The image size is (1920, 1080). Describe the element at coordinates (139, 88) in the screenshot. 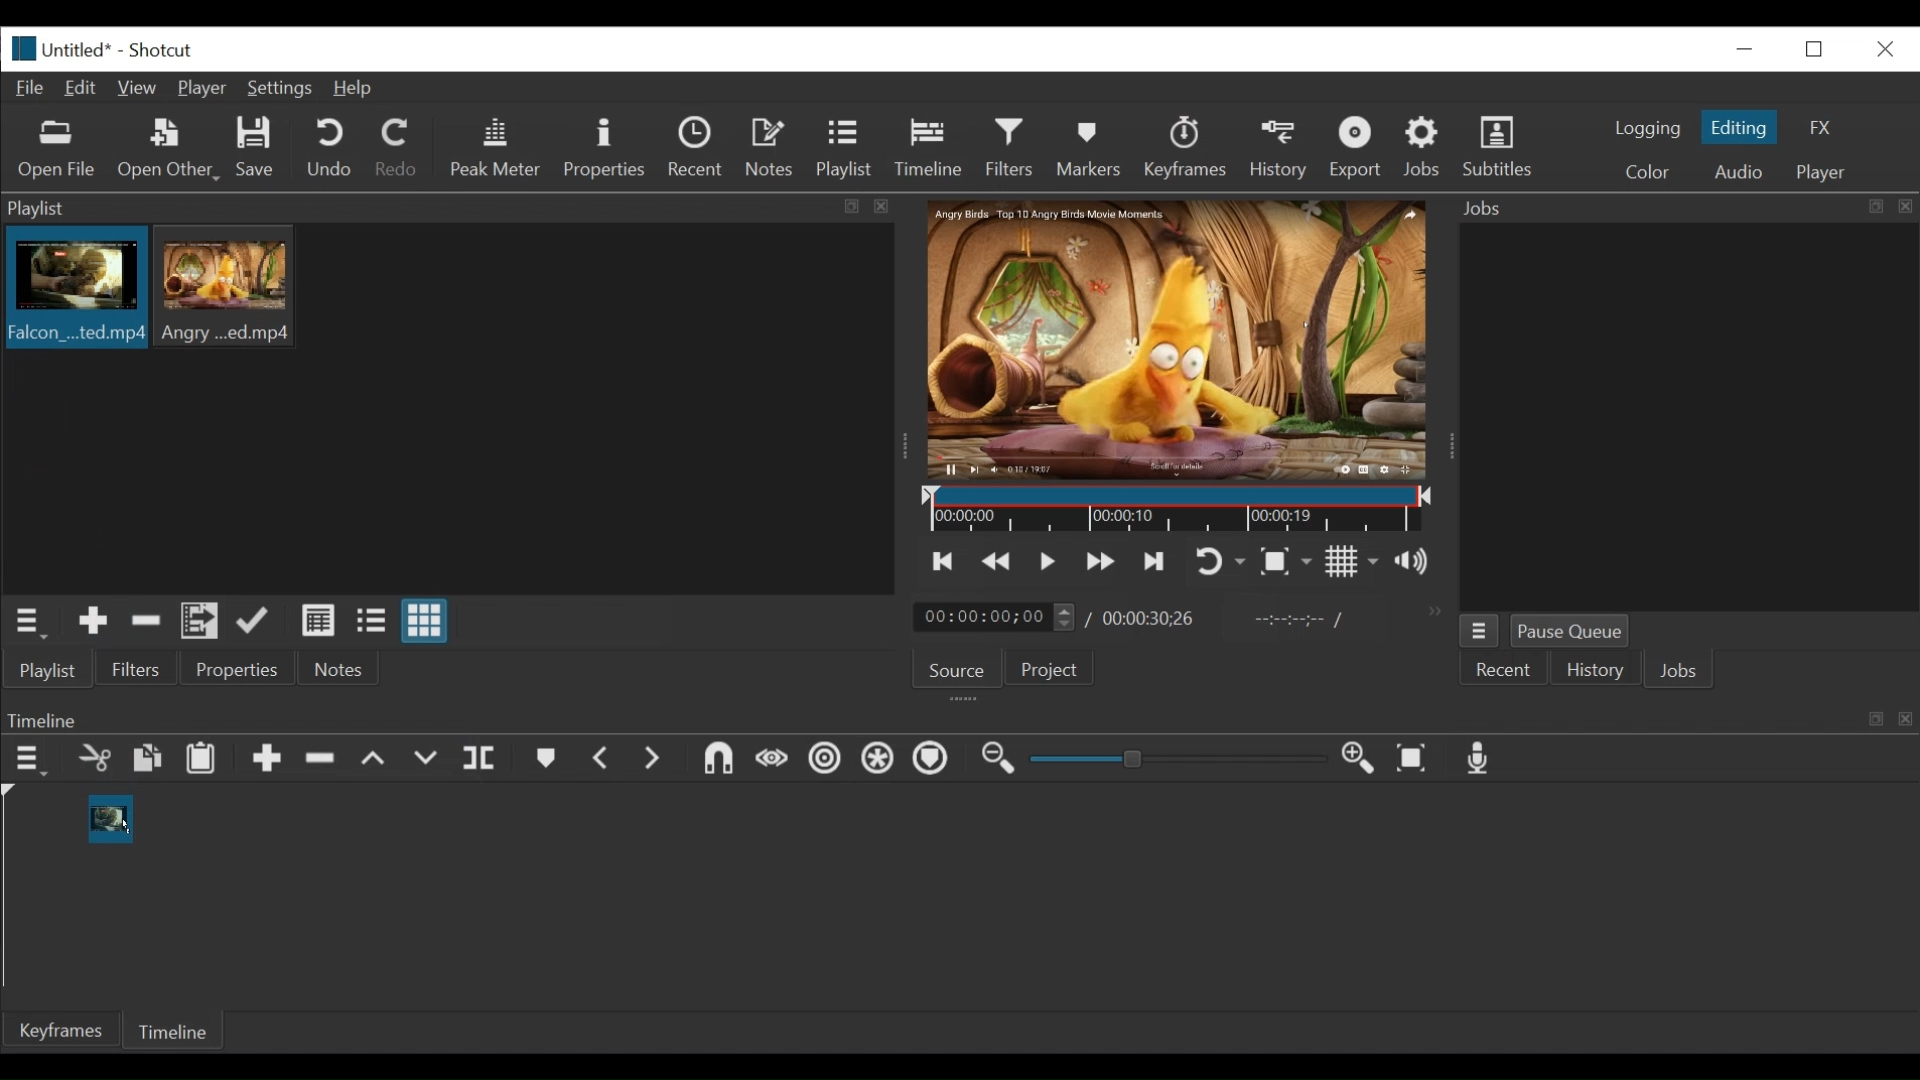

I see `View` at that location.